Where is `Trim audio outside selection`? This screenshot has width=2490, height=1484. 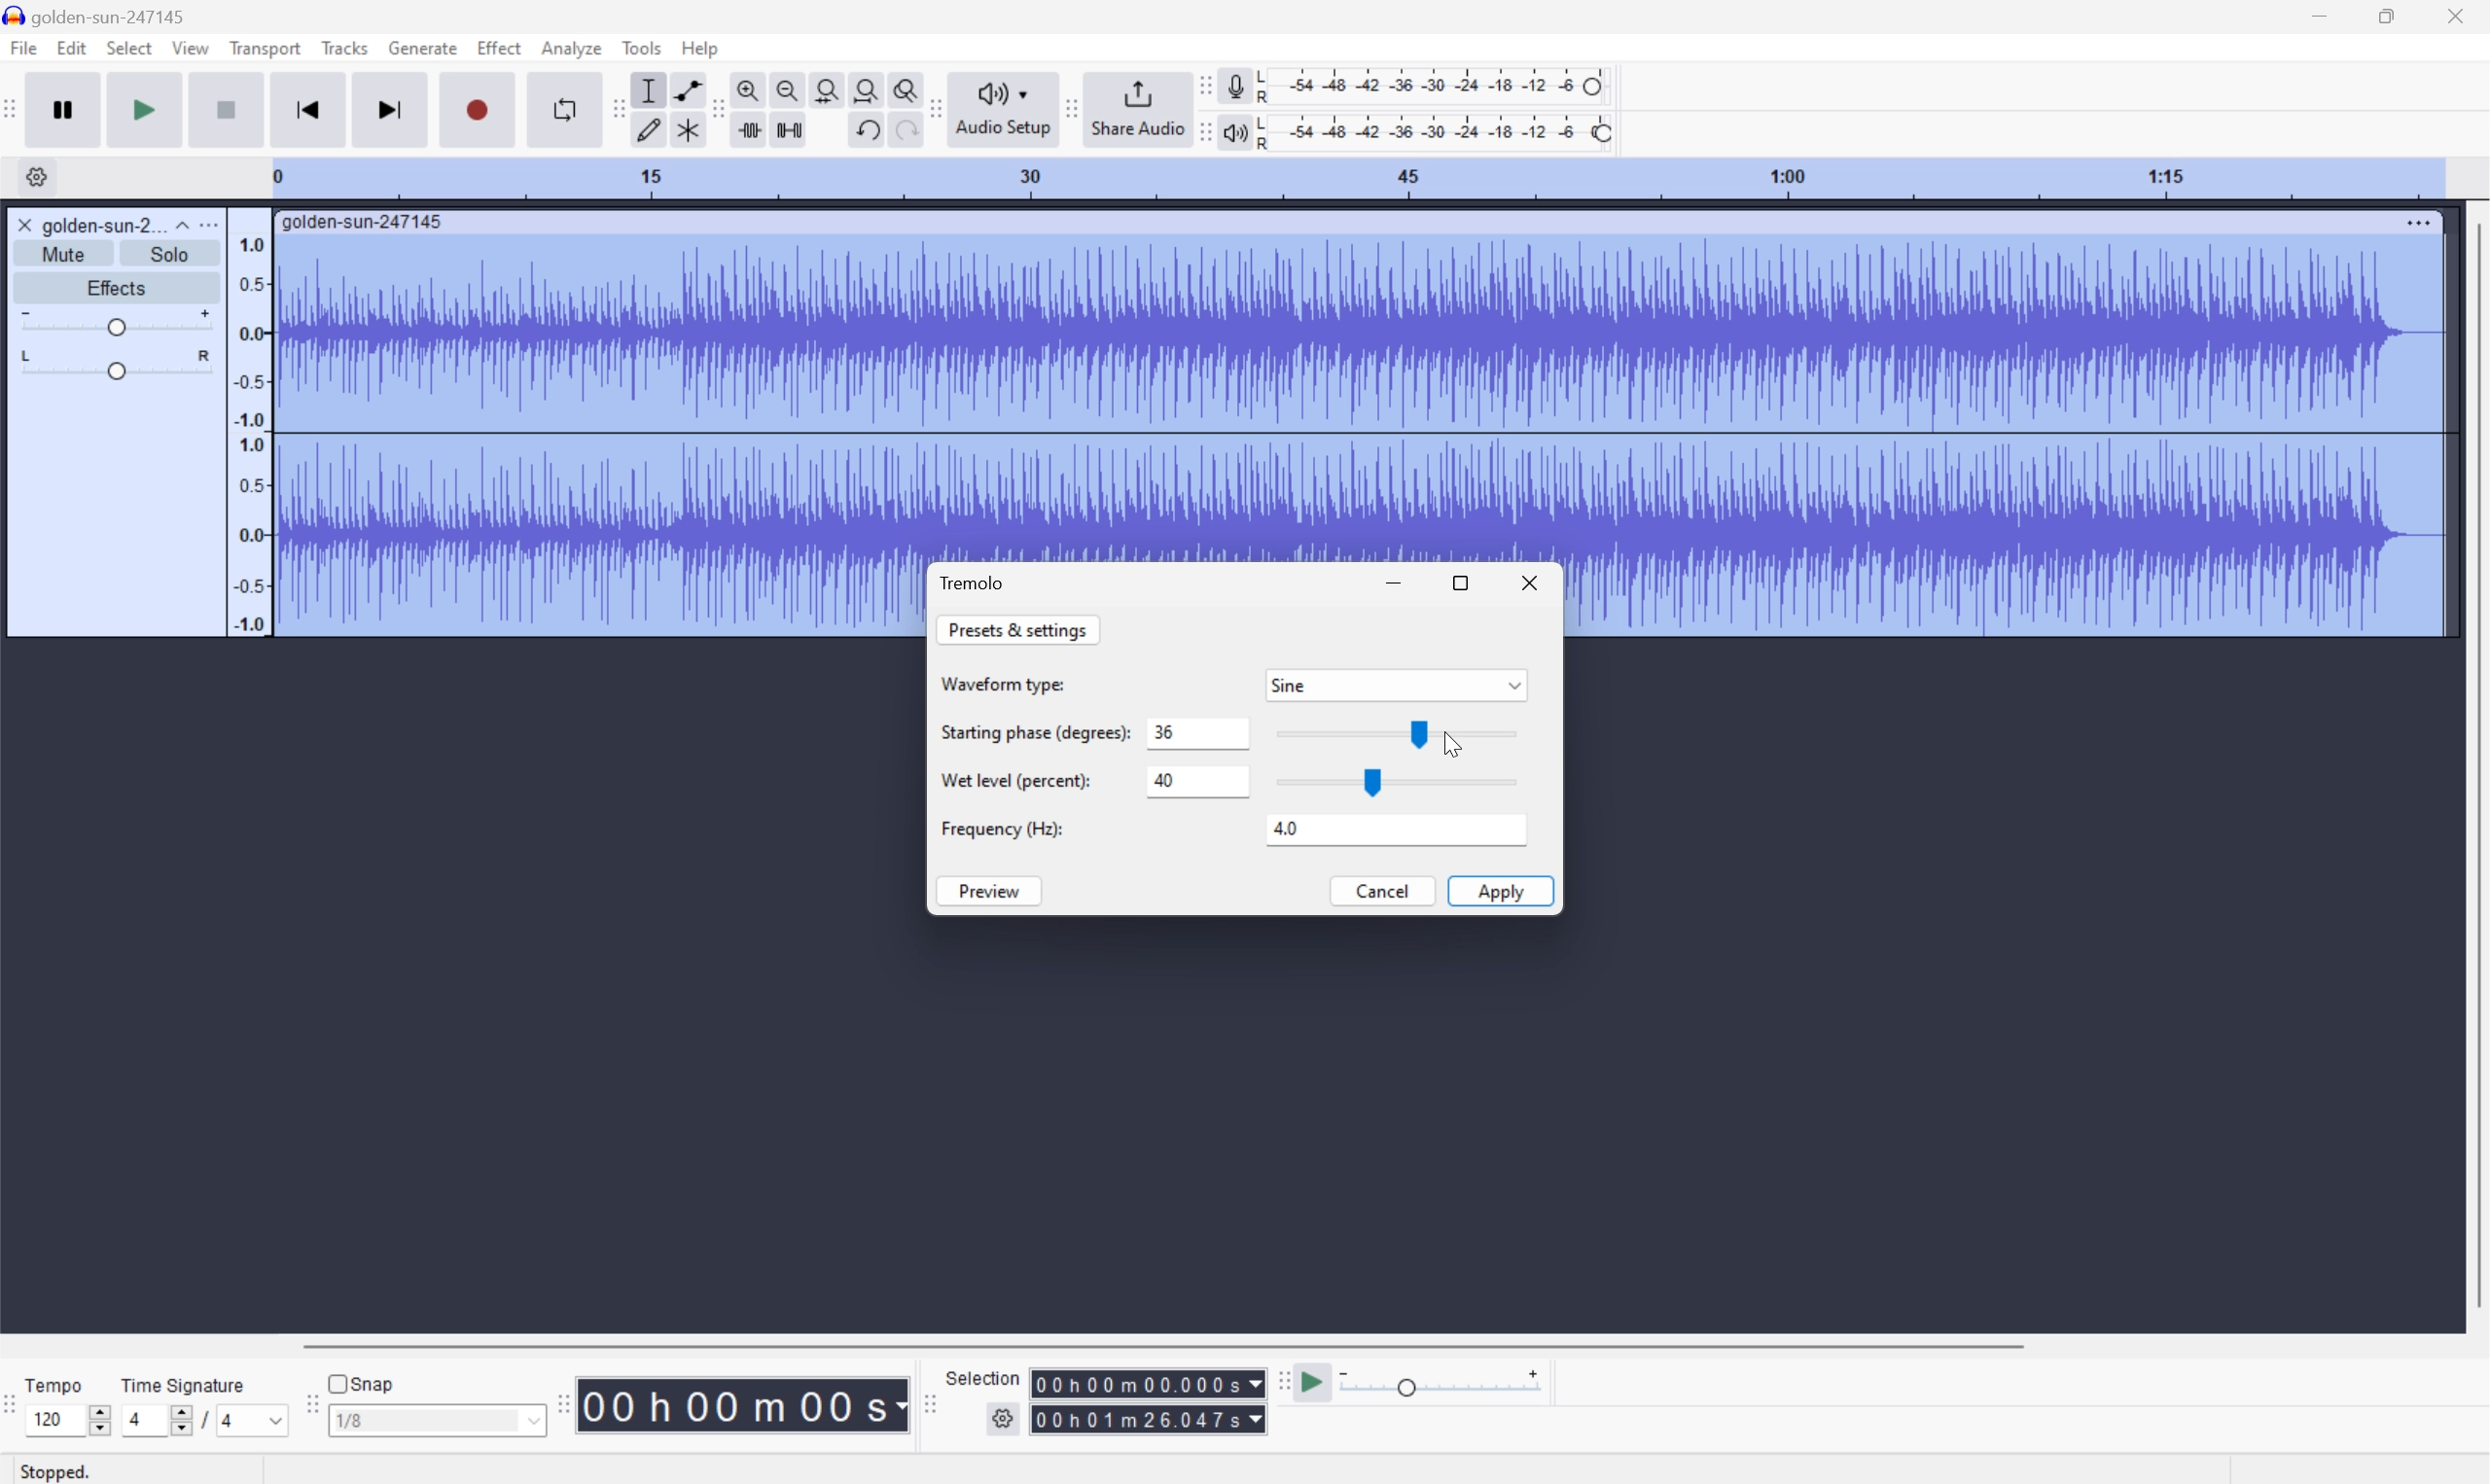
Trim audio outside selection is located at coordinates (753, 129).